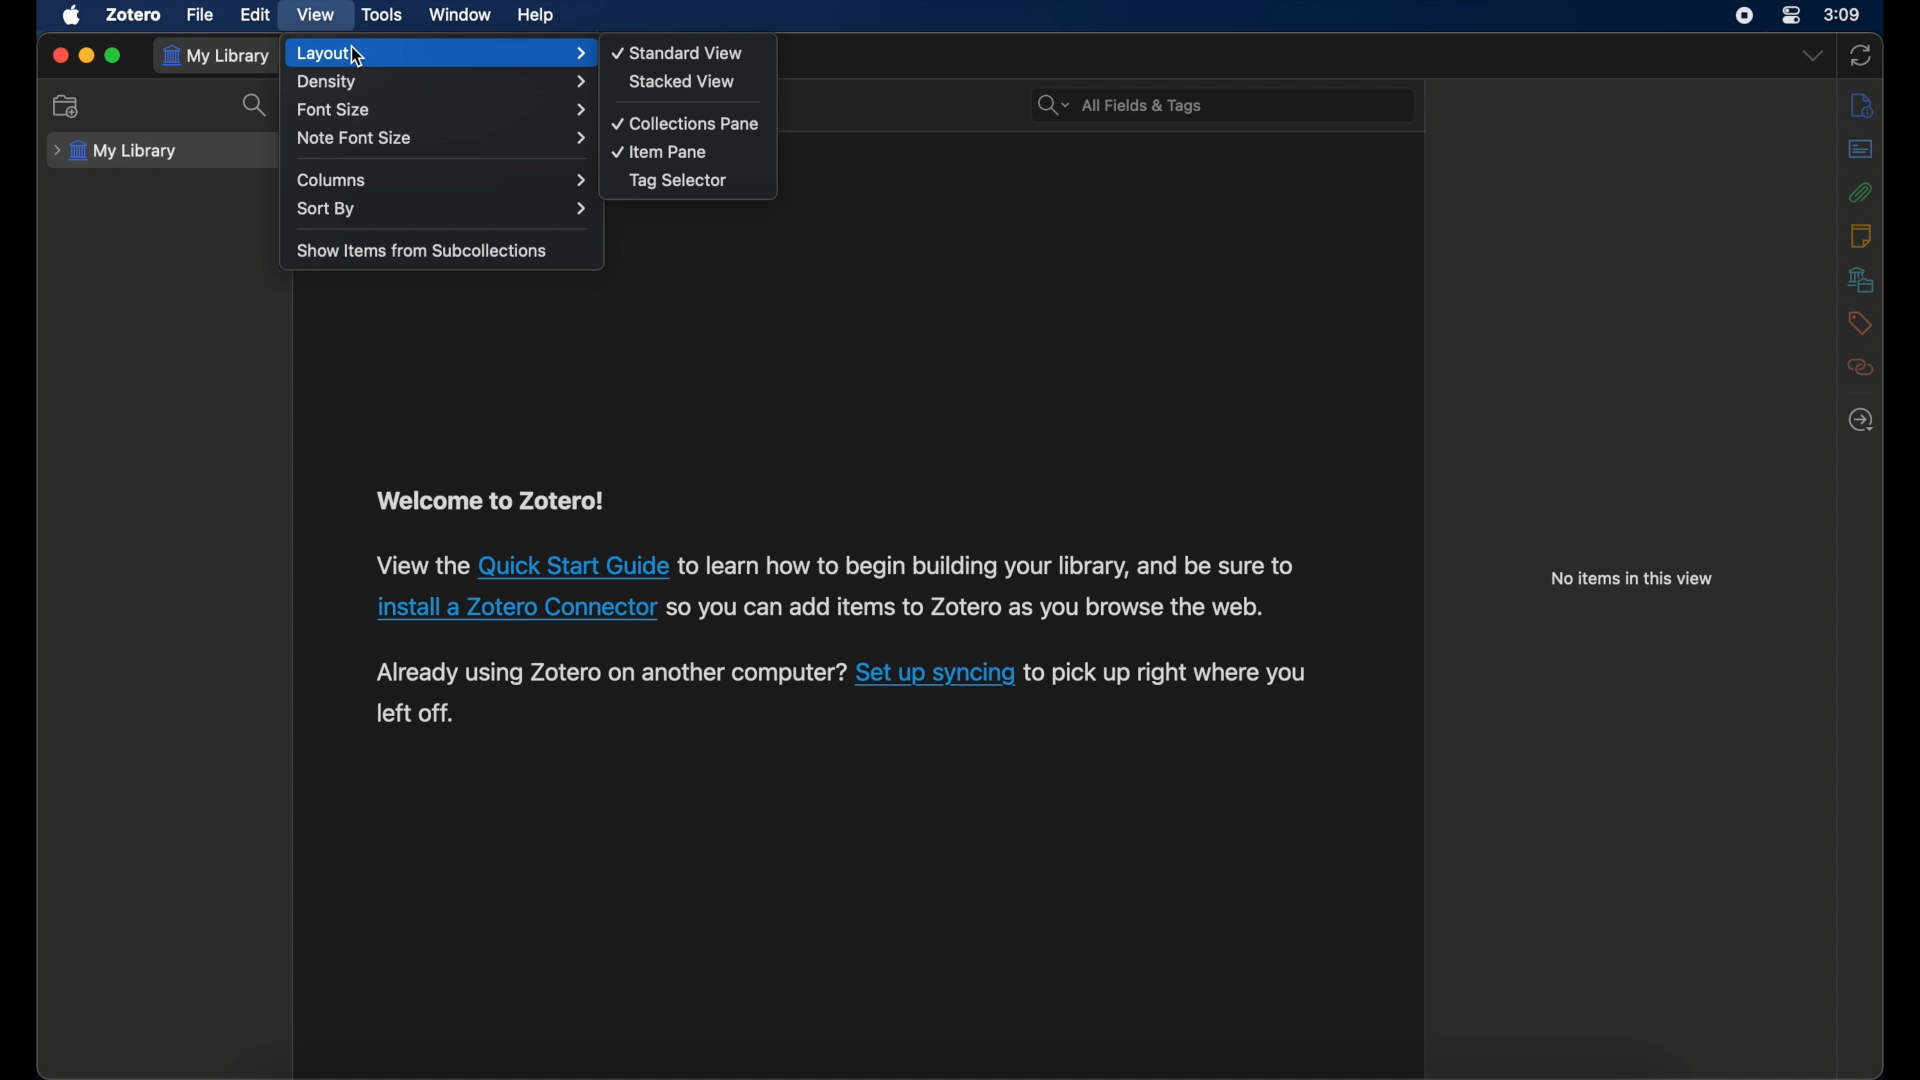 The height and width of the screenshot is (1080, 1920). I want to click on sync, so click(1862, 56).